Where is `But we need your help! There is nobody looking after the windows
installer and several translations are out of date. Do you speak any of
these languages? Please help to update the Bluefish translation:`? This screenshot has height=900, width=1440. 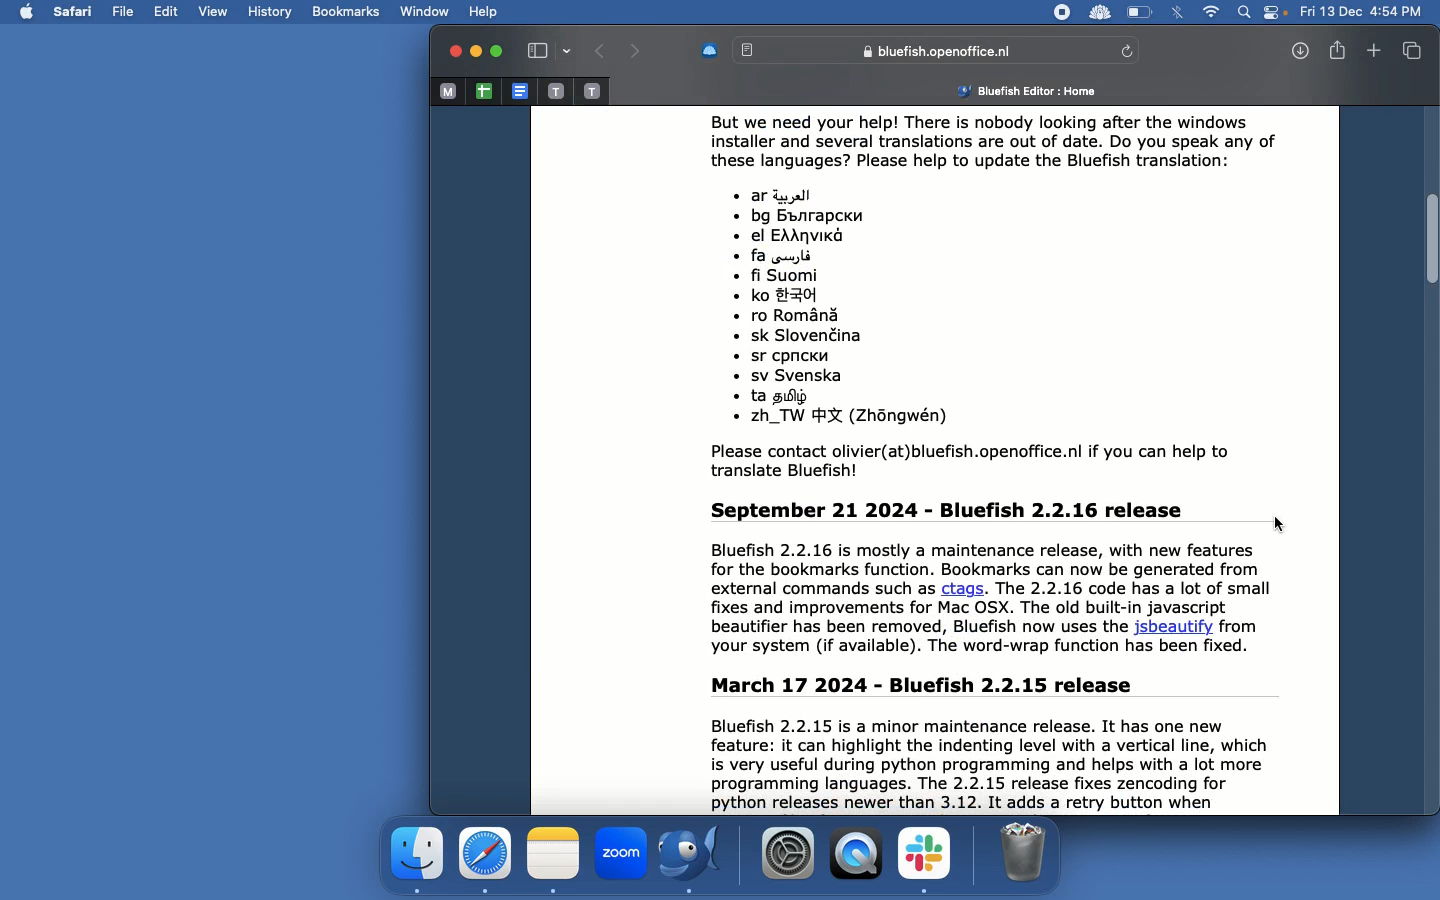 But we need your help! There is nobody looking after the windows
installer and several translations are out of date. Do you speak any of
these languages? Please help to update the Bluefish translation: is located at coordinates (1007, 146).